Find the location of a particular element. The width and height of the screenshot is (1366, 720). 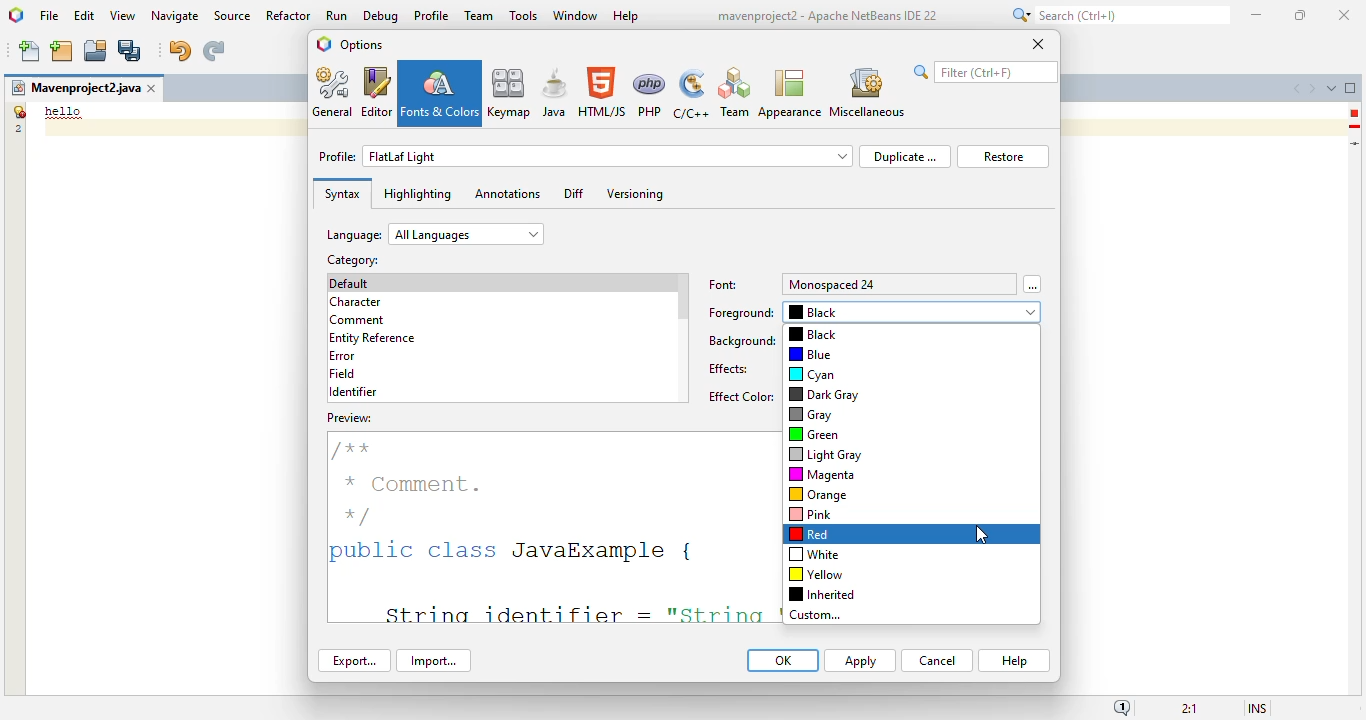

search is located at coordinates (985, 72).